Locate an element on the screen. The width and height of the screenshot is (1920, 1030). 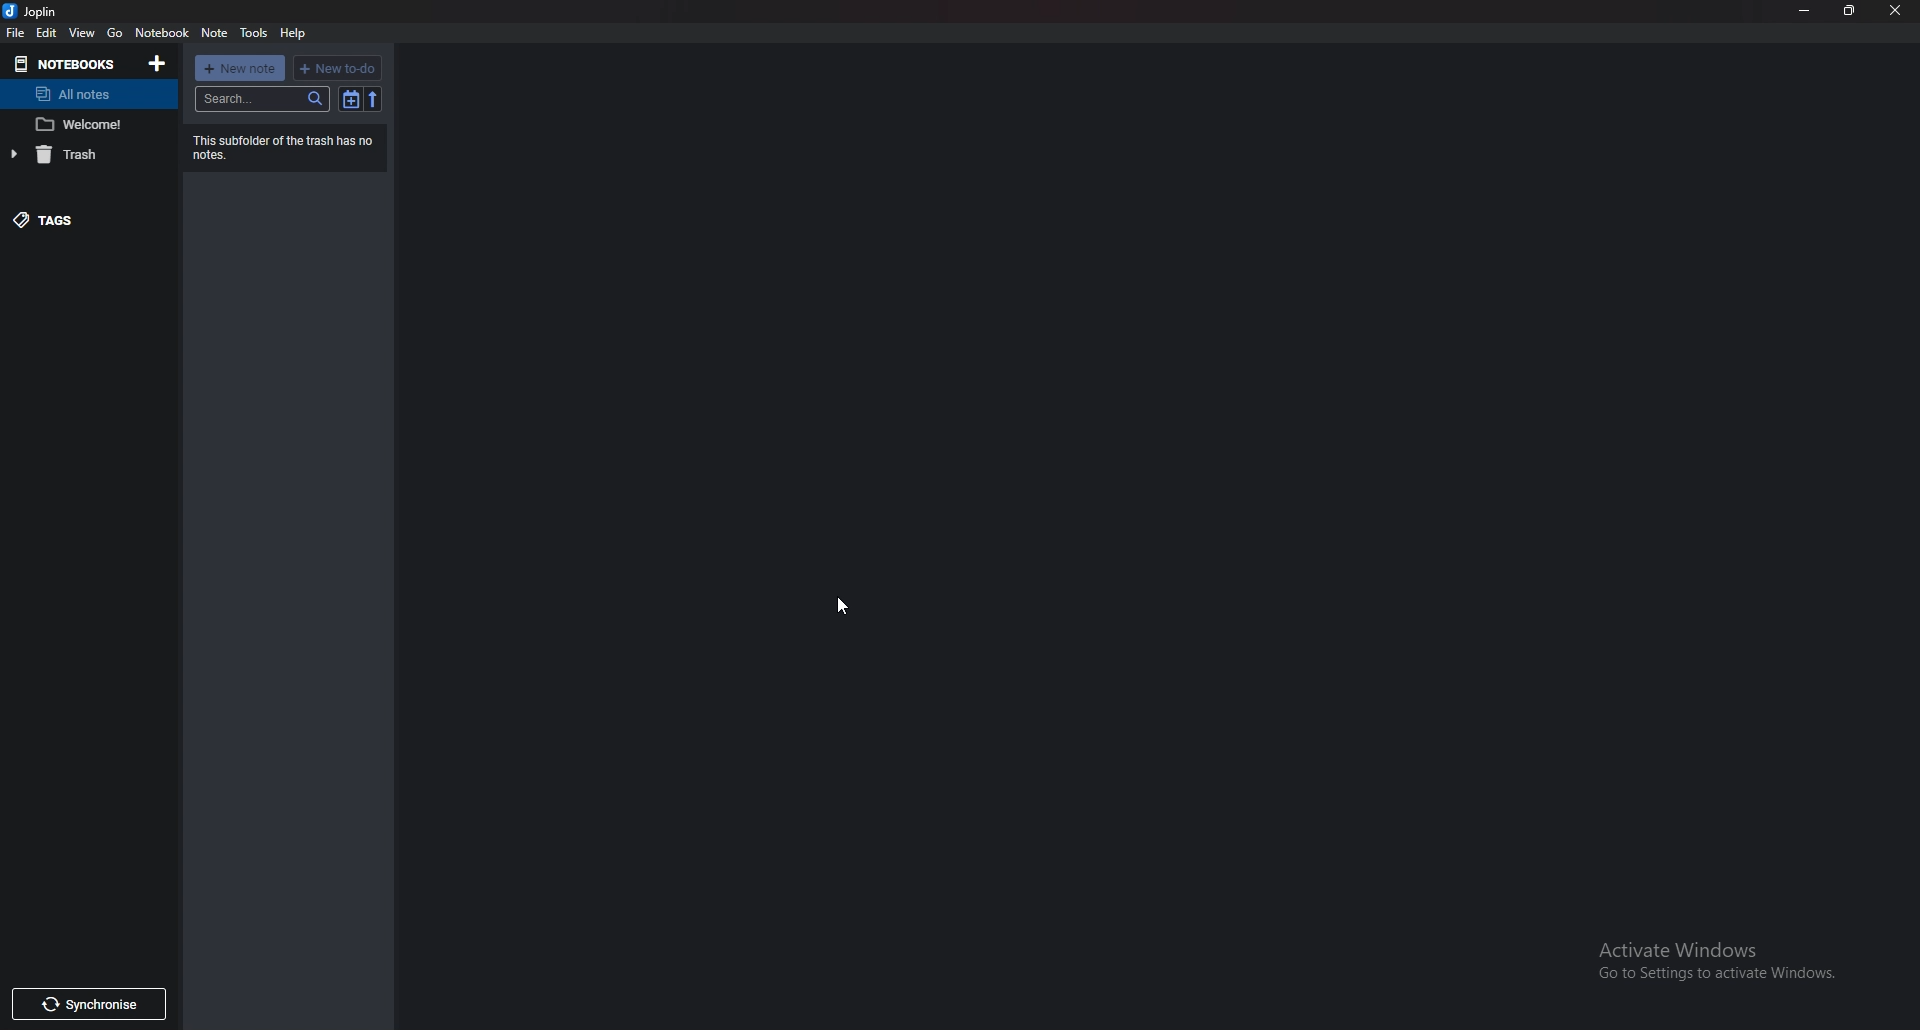
note is located at coordinates (214, 32).